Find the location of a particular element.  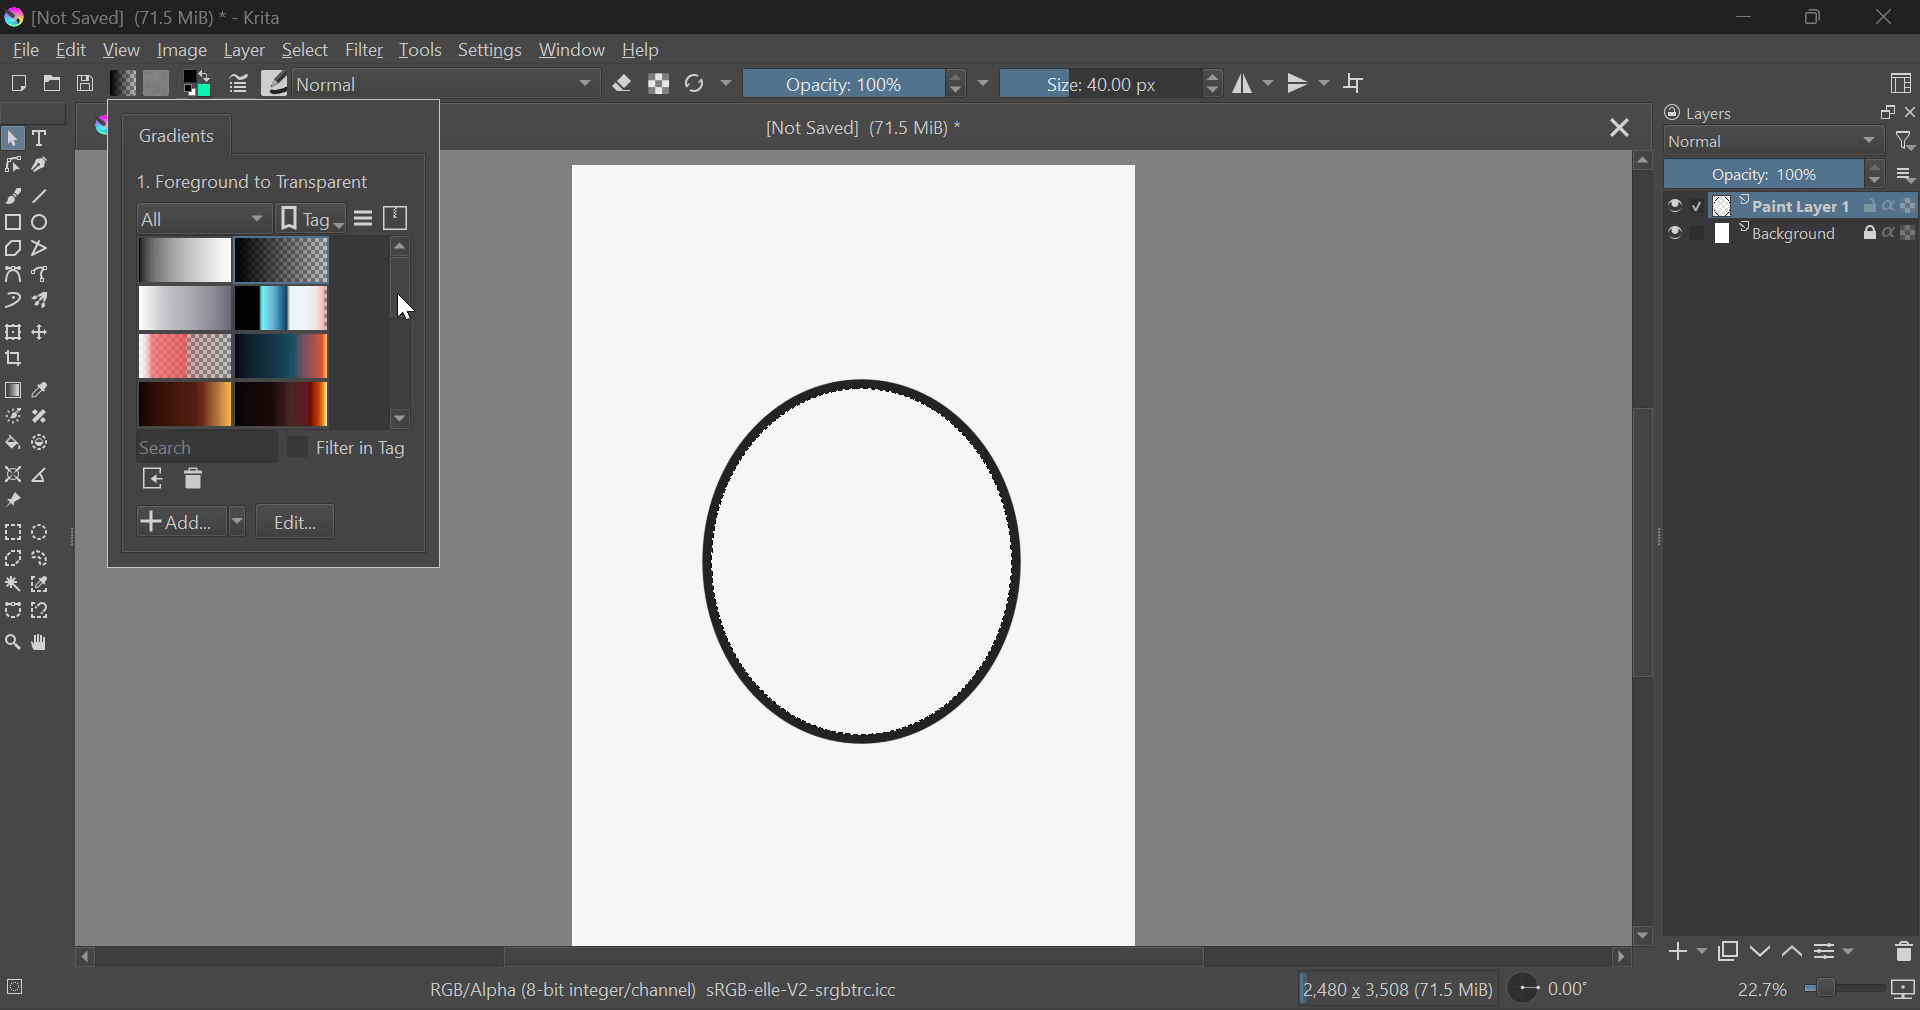

Transform Layer is located at coordinates (14, 334).